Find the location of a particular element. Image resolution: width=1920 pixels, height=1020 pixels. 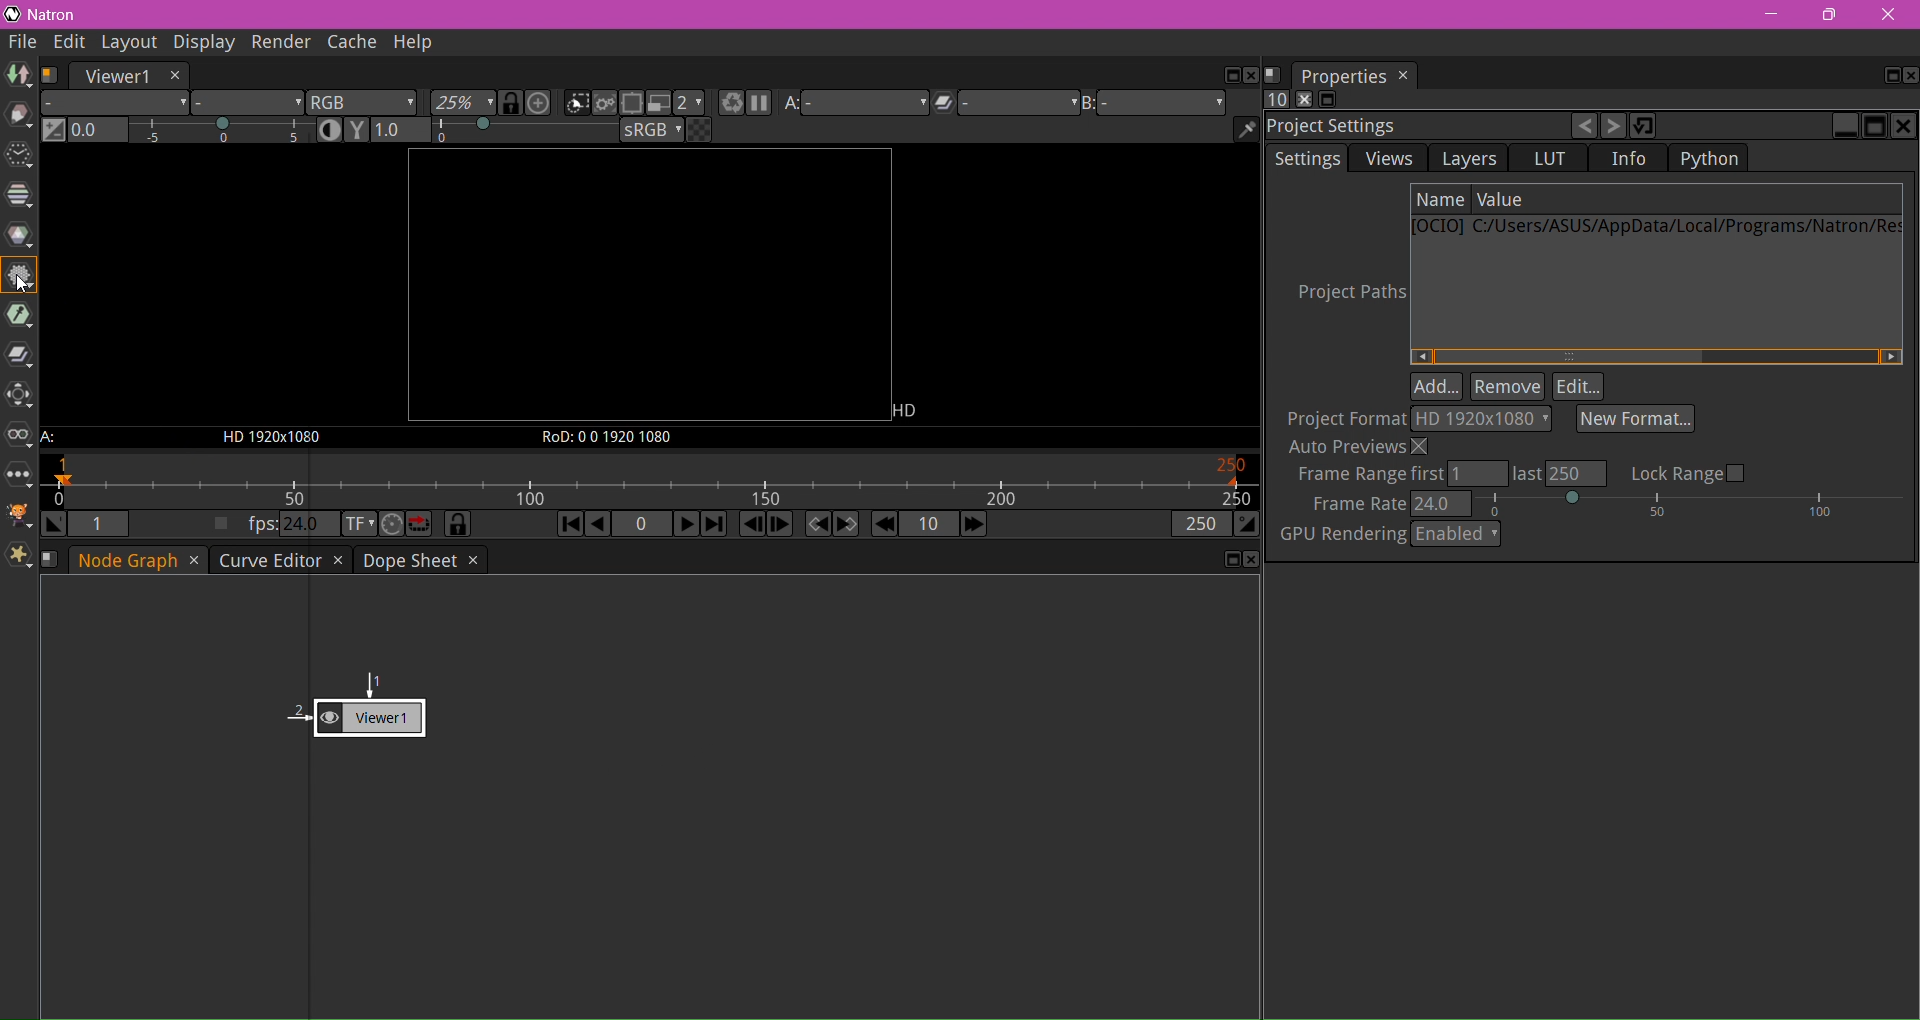

Close is located at coordinates (1891, 16).